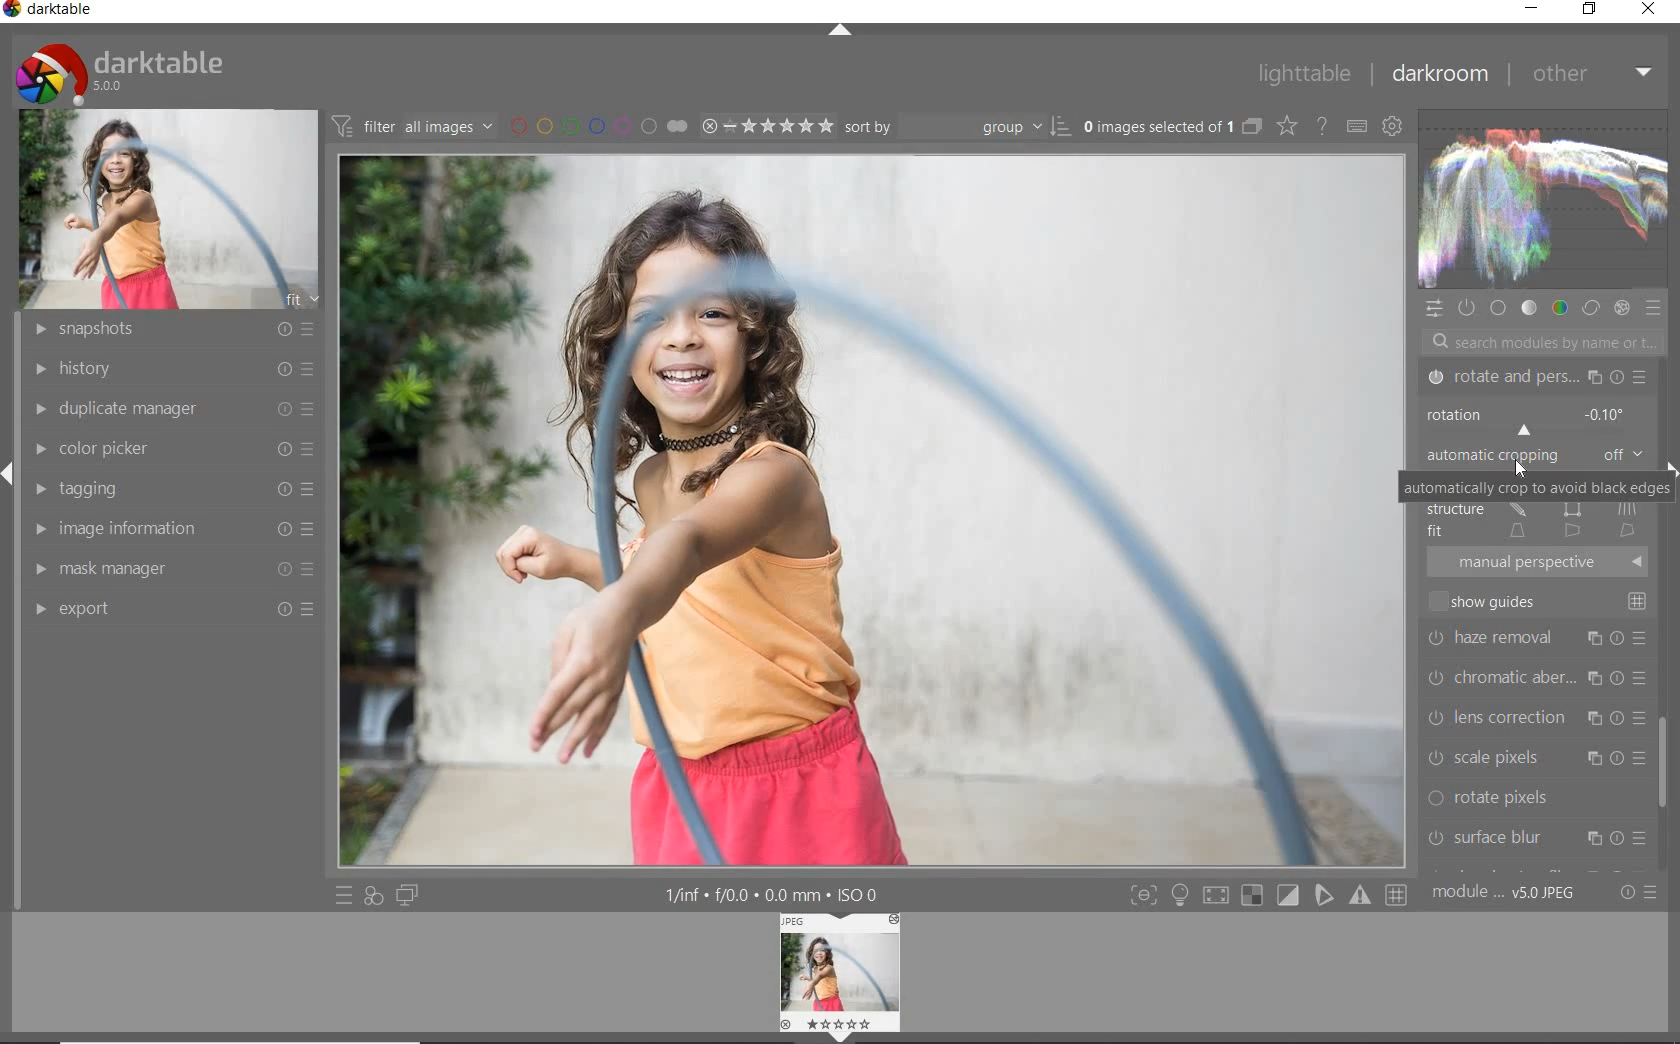 This screenshot has width=1680, height=1044. Describe the element at coordinates (1431, 312) in the screenshot. I see `quick access panel` at that location.